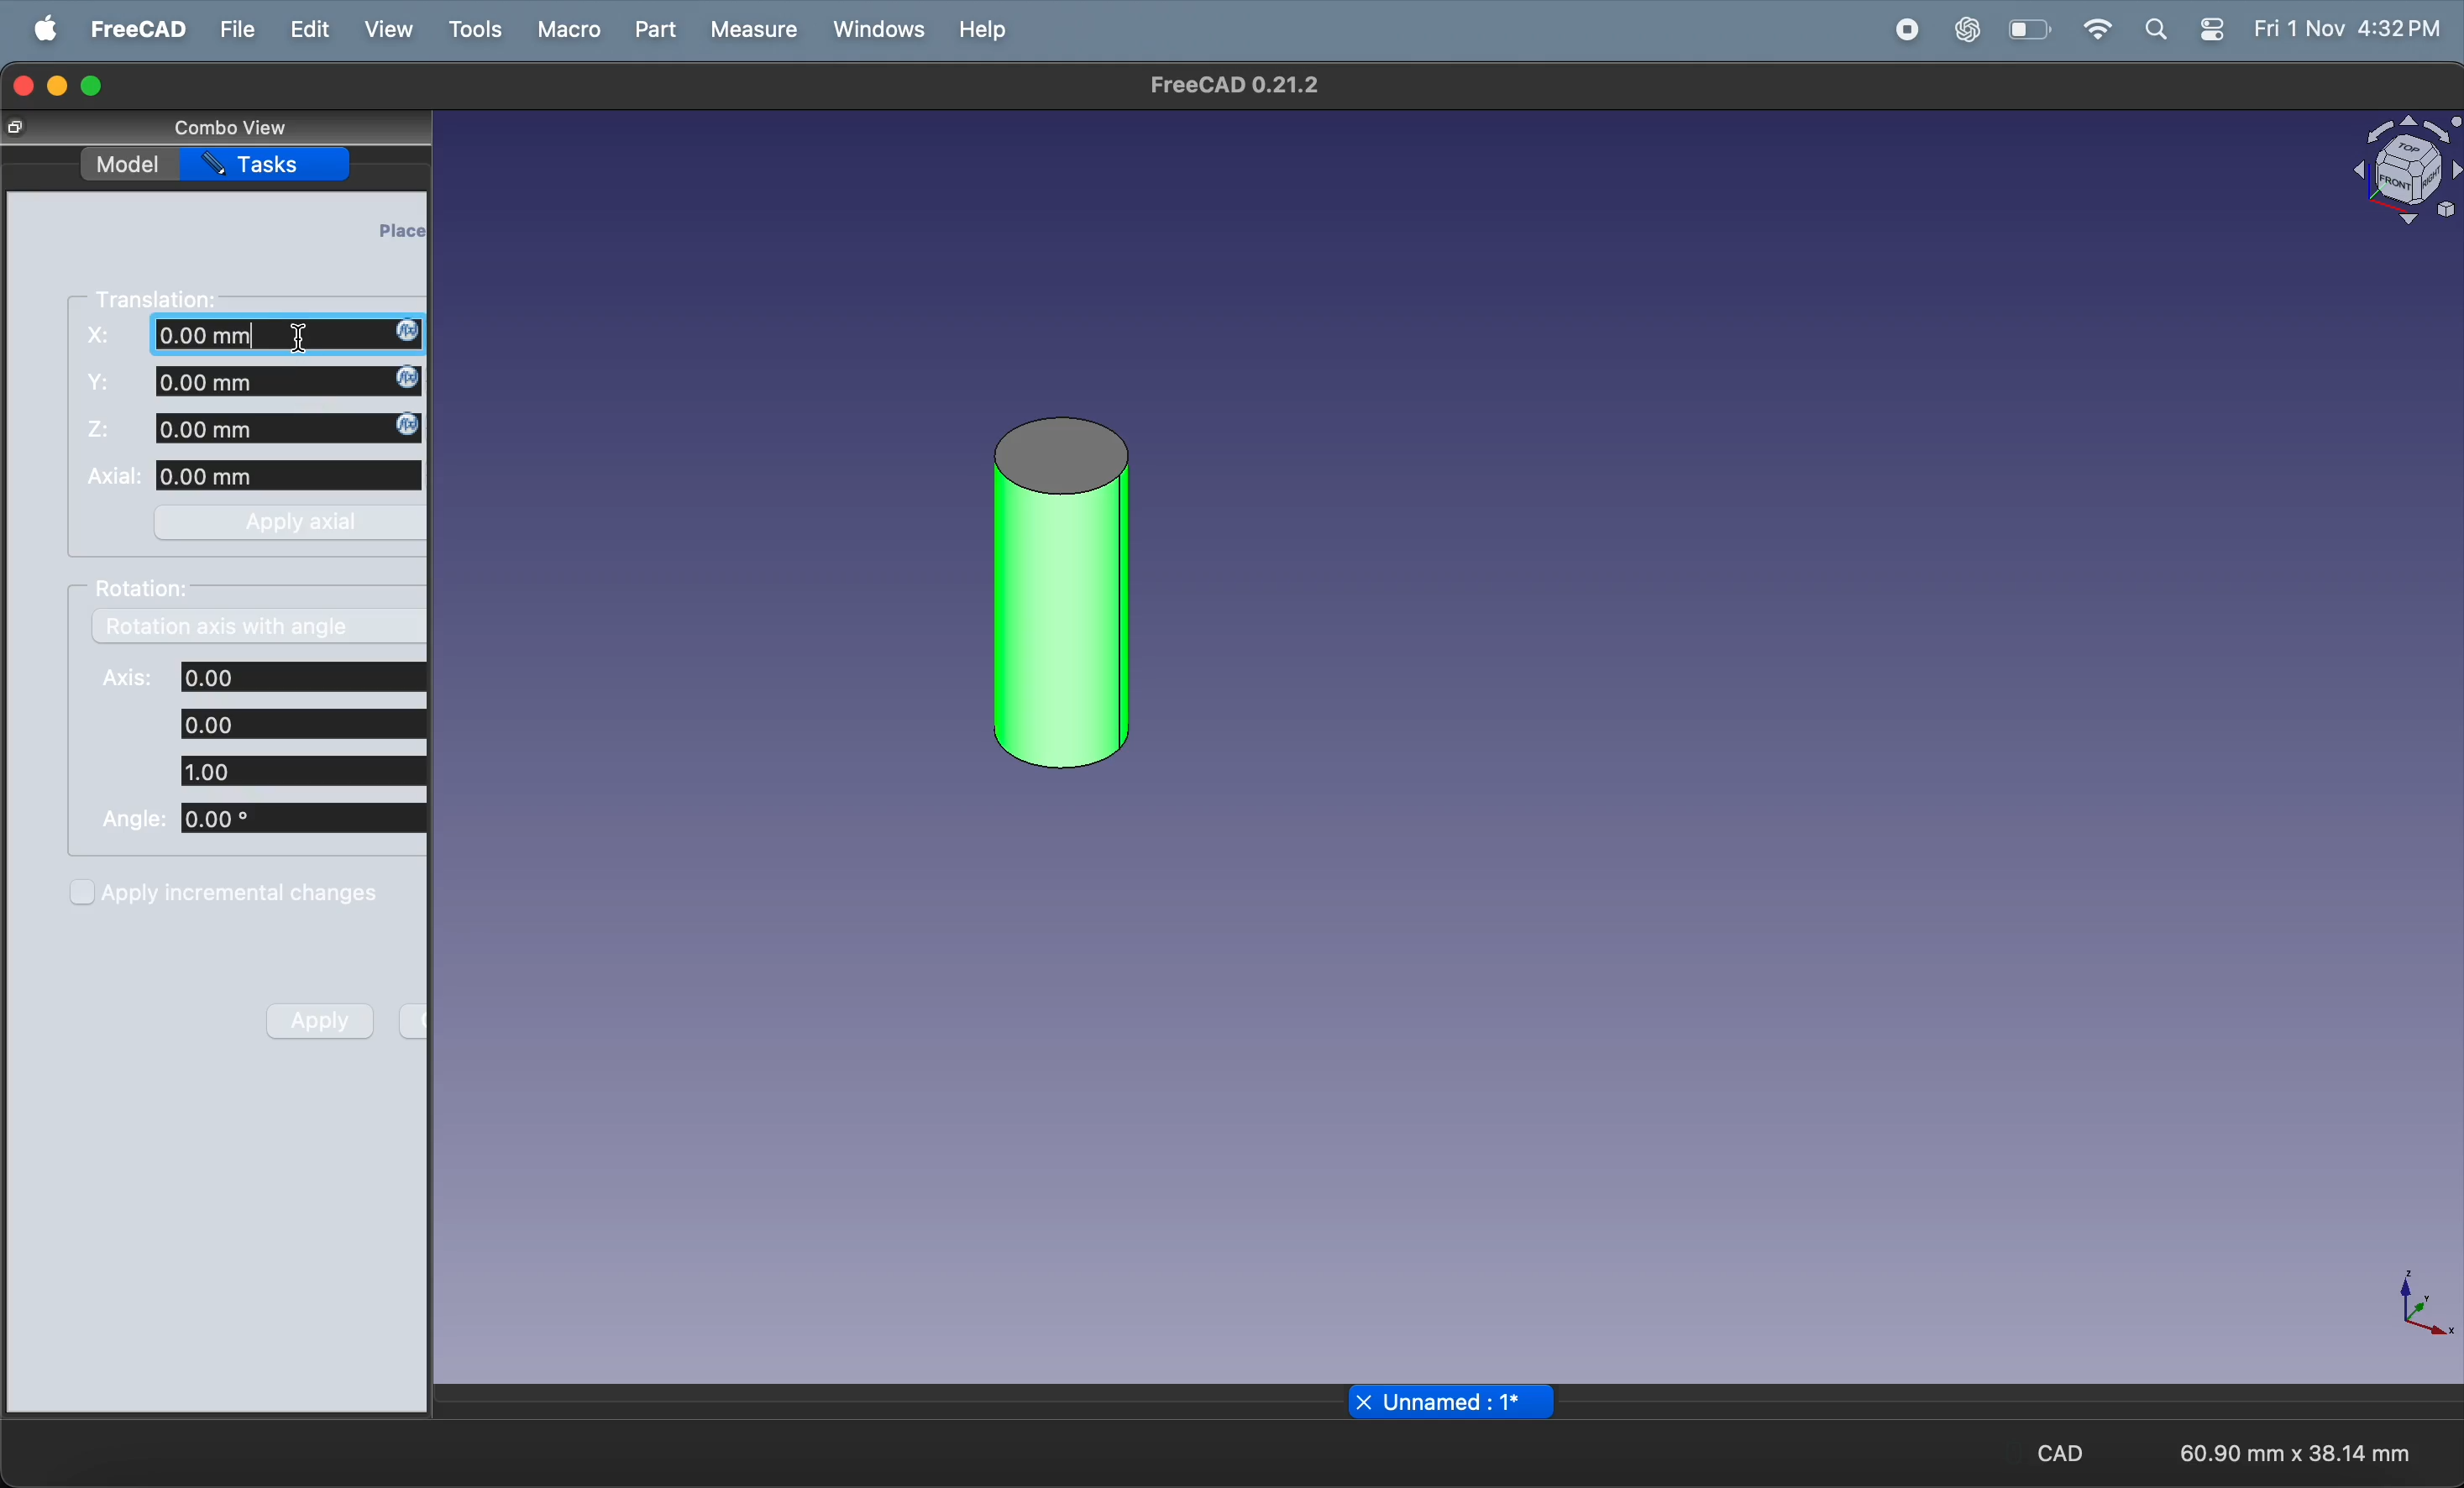 The width and height of the screenshot is (2464, 1488). I want to click on fs, so click(104, 382).